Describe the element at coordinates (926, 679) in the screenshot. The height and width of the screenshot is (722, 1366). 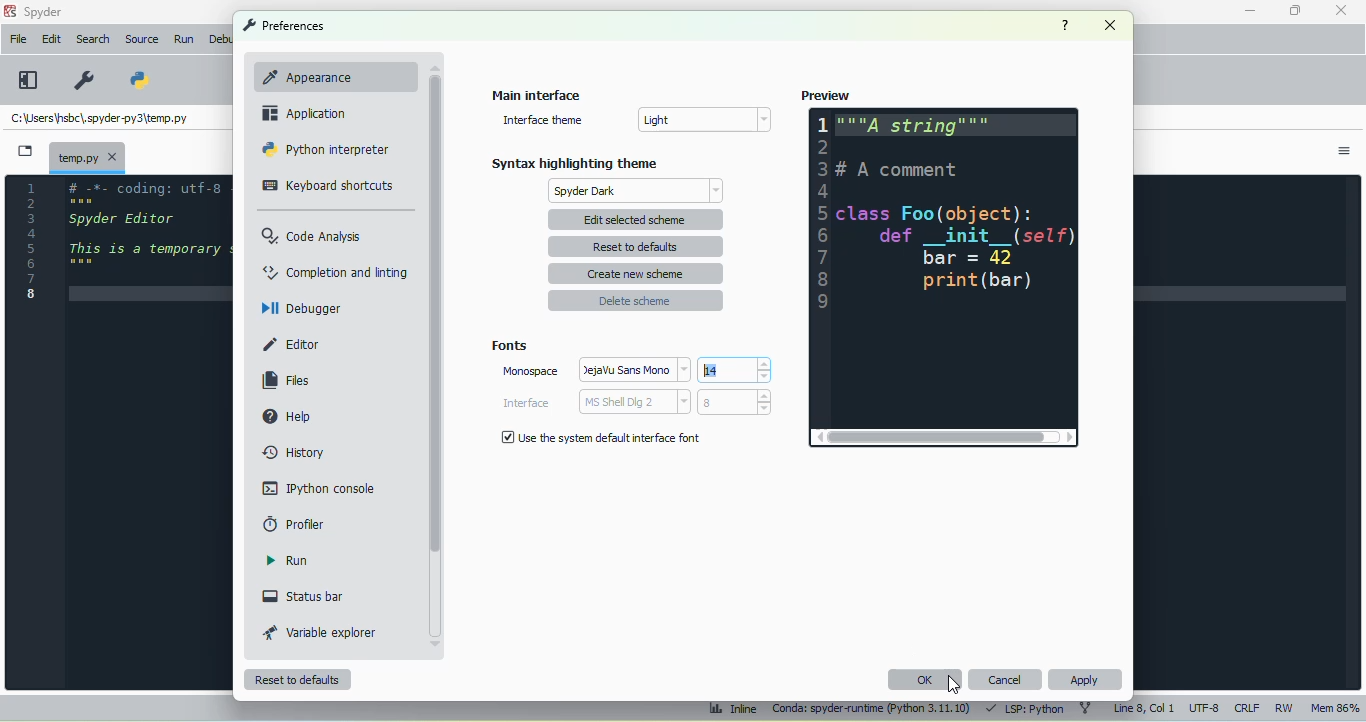
I see `OK` at that location.